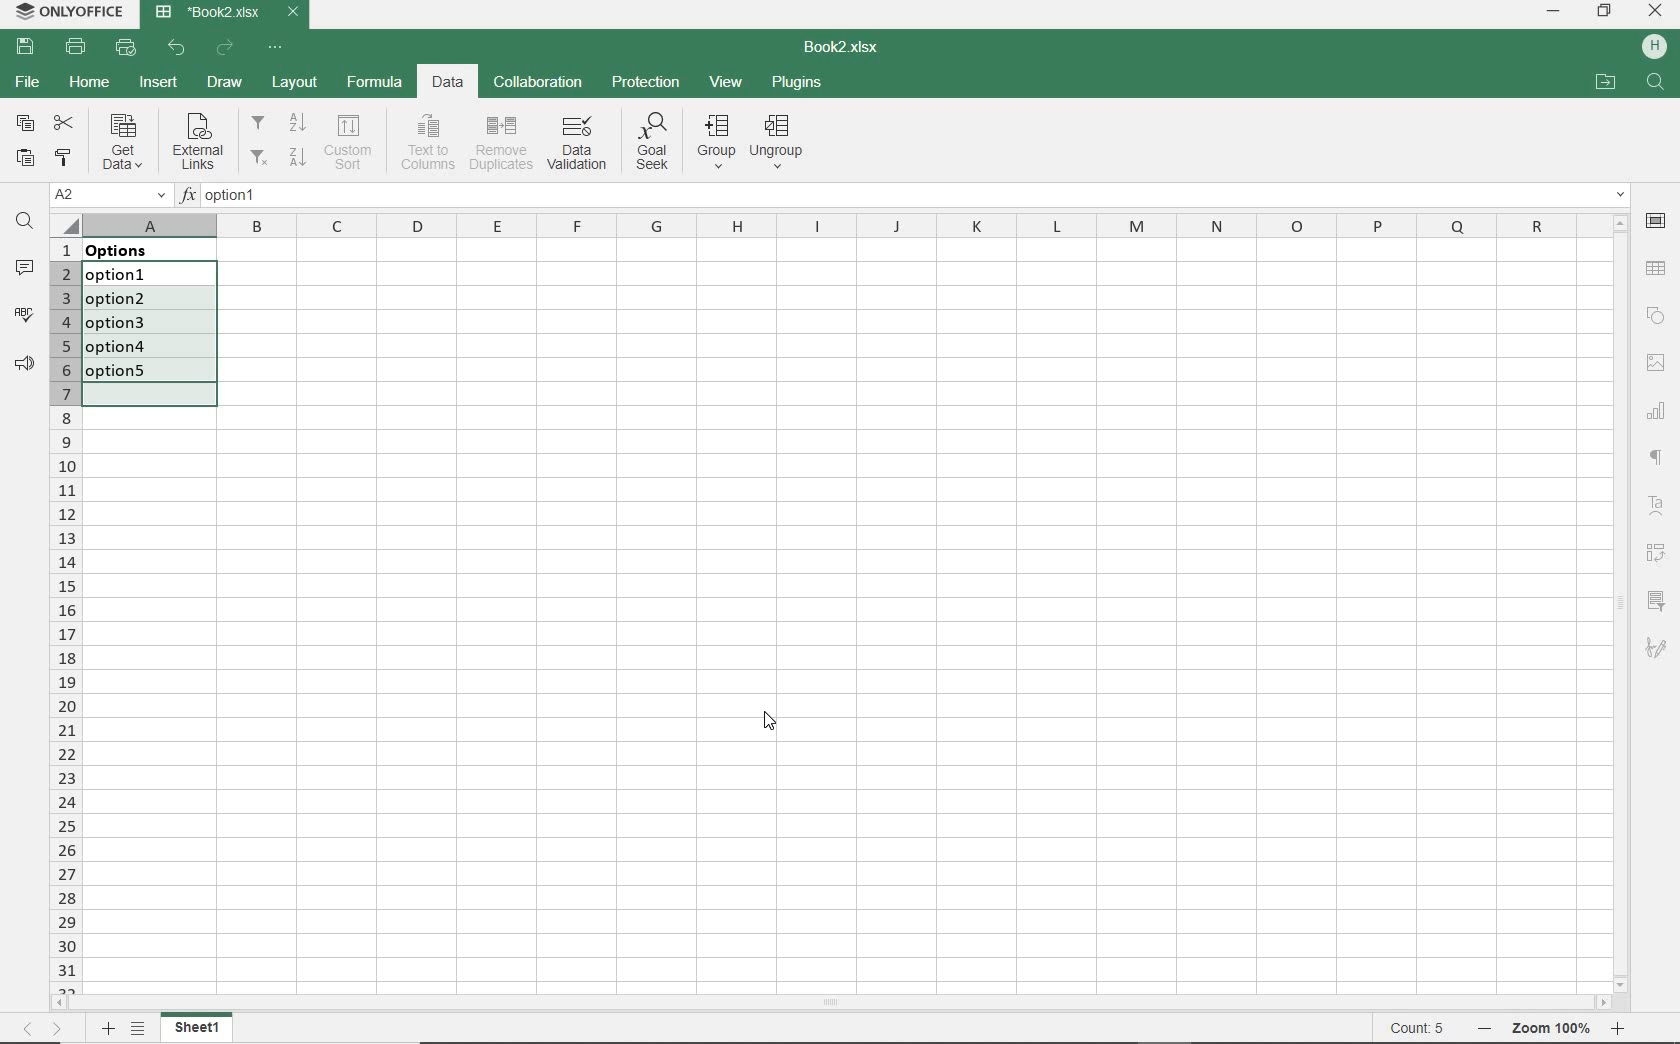 Image resolution: width=1680 pixels, height=1044 pixels. What do you see at coordinates (158, 84) in the screenshot?
I see `INSERT` at bounding box center [158, 84].